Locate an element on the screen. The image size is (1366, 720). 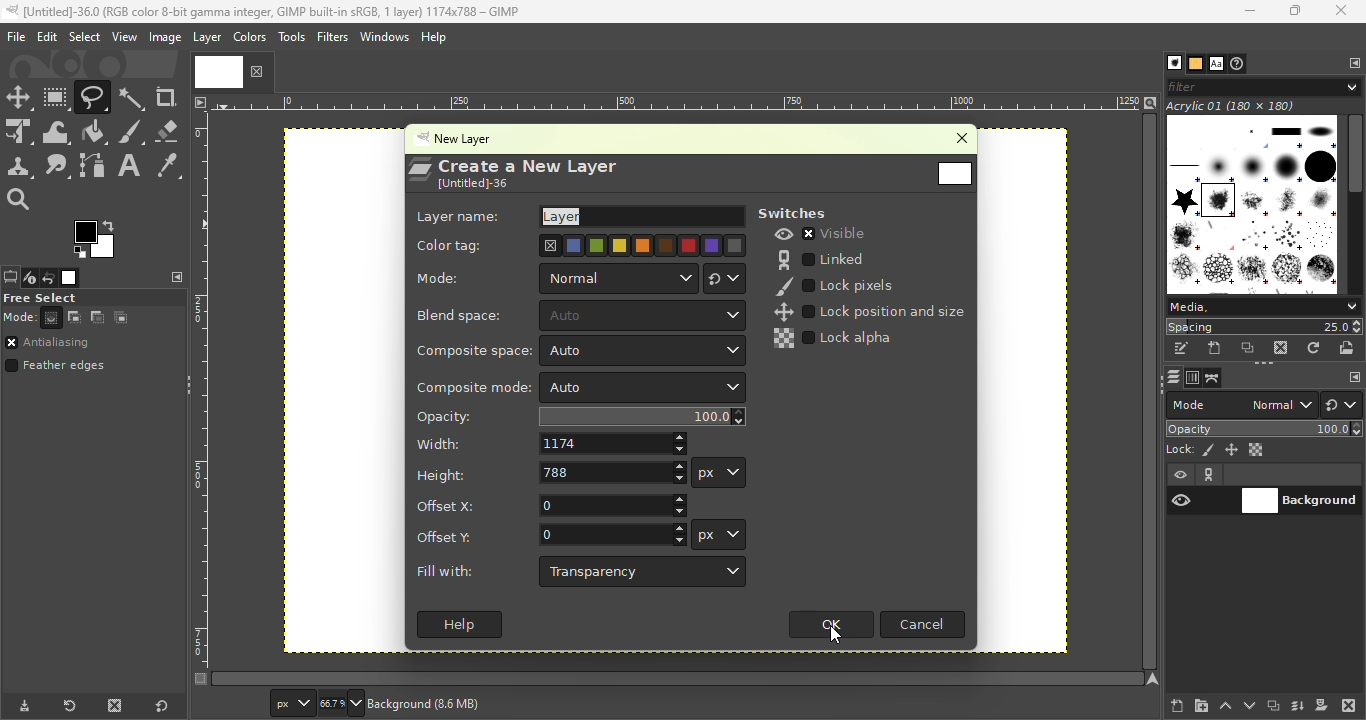
Blend space is located at coordinates (578, 316).